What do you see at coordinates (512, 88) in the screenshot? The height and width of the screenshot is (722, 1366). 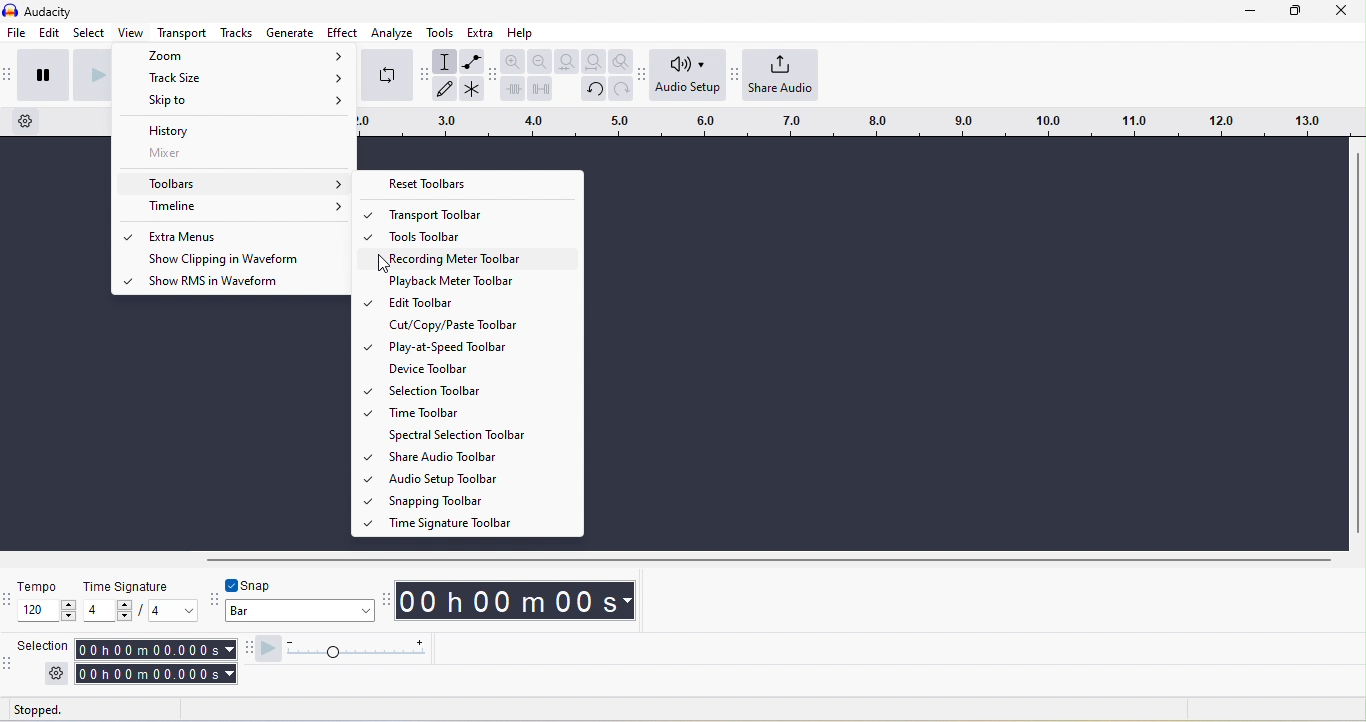 I see `trim audio outside selection` at bounding box center [512, 88].